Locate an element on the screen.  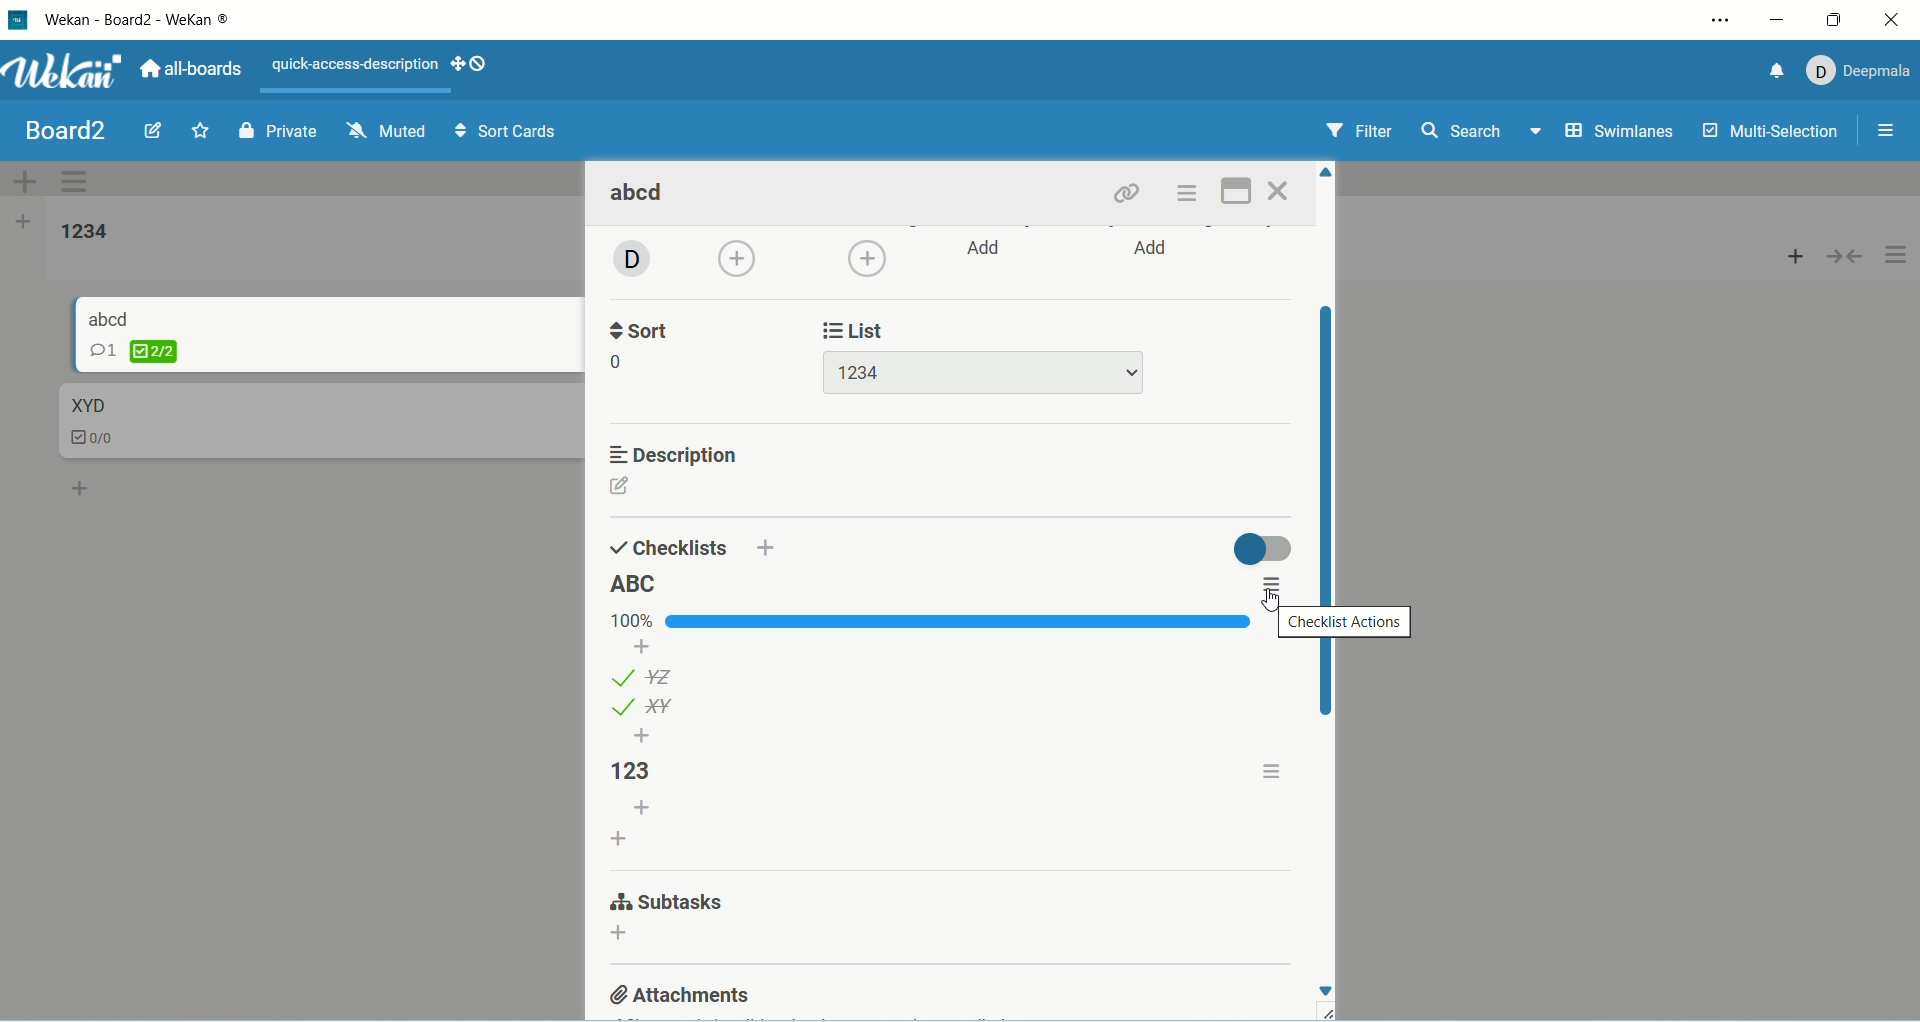
toggle button is located at coordinates (1261, 549).